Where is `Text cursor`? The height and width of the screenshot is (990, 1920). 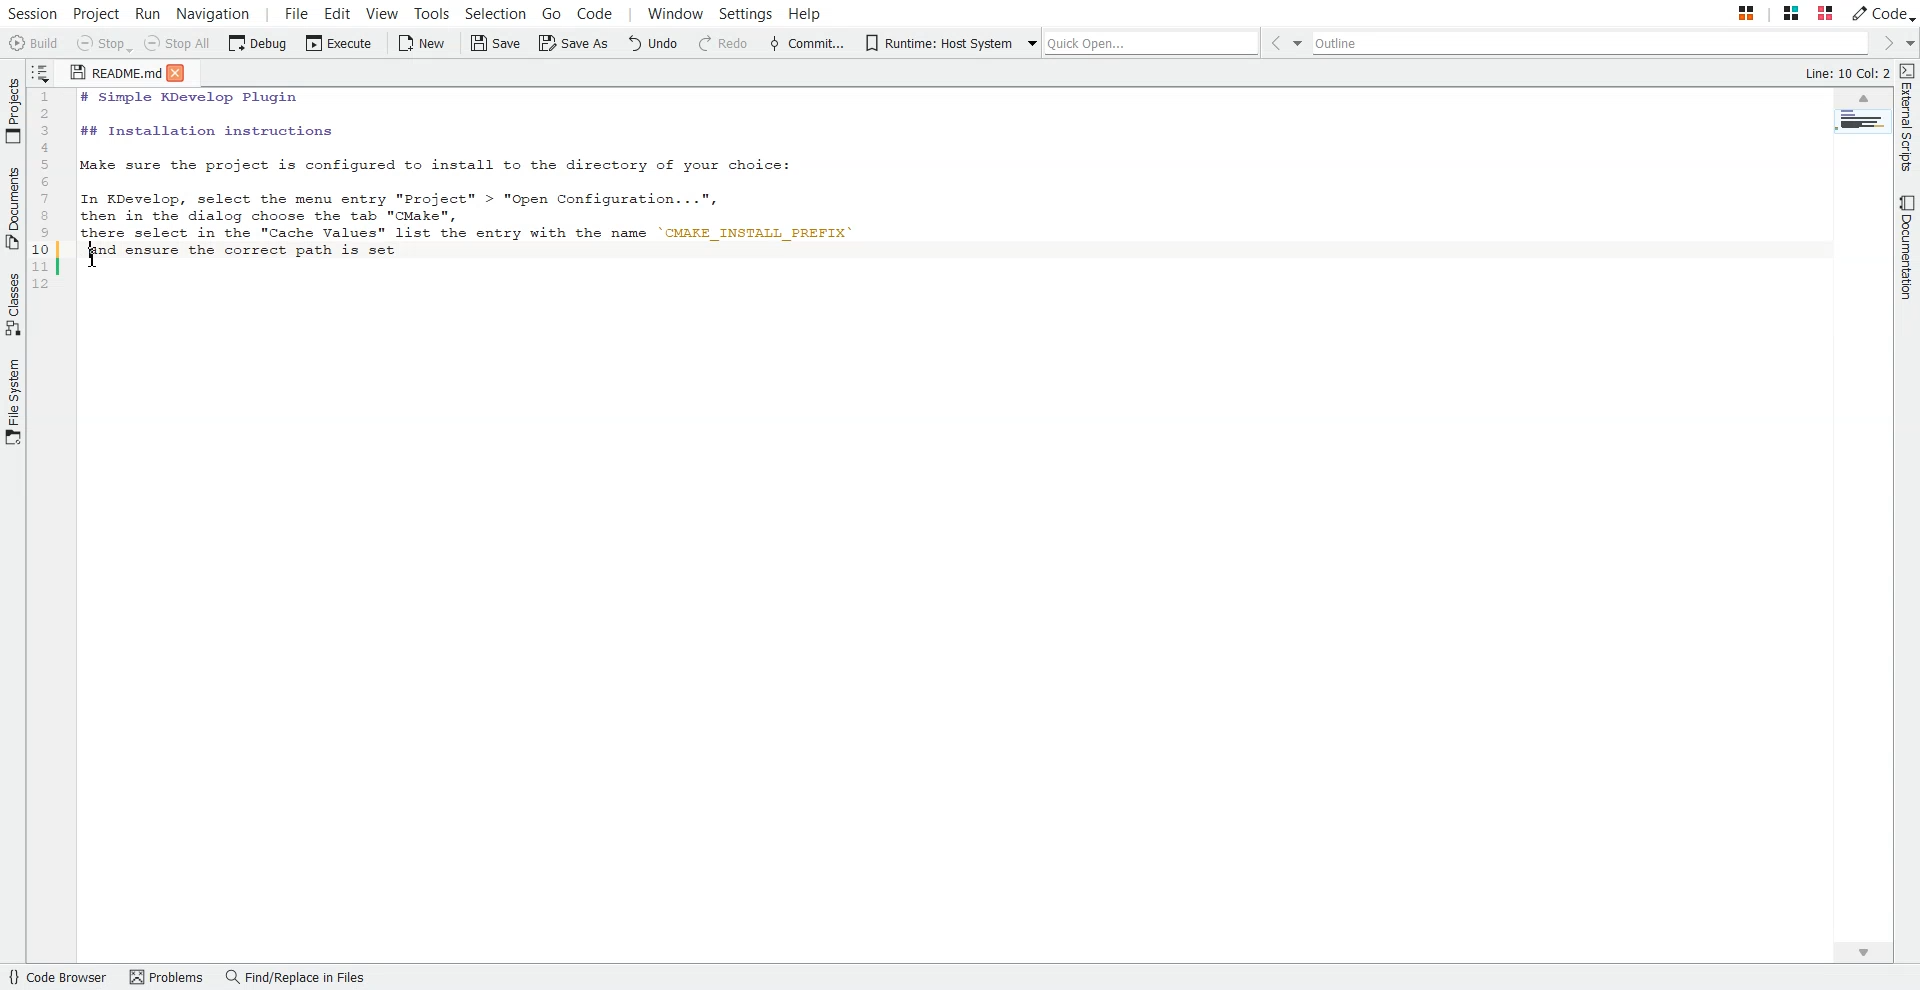 Text cursor is located at coordinates (90, 245).